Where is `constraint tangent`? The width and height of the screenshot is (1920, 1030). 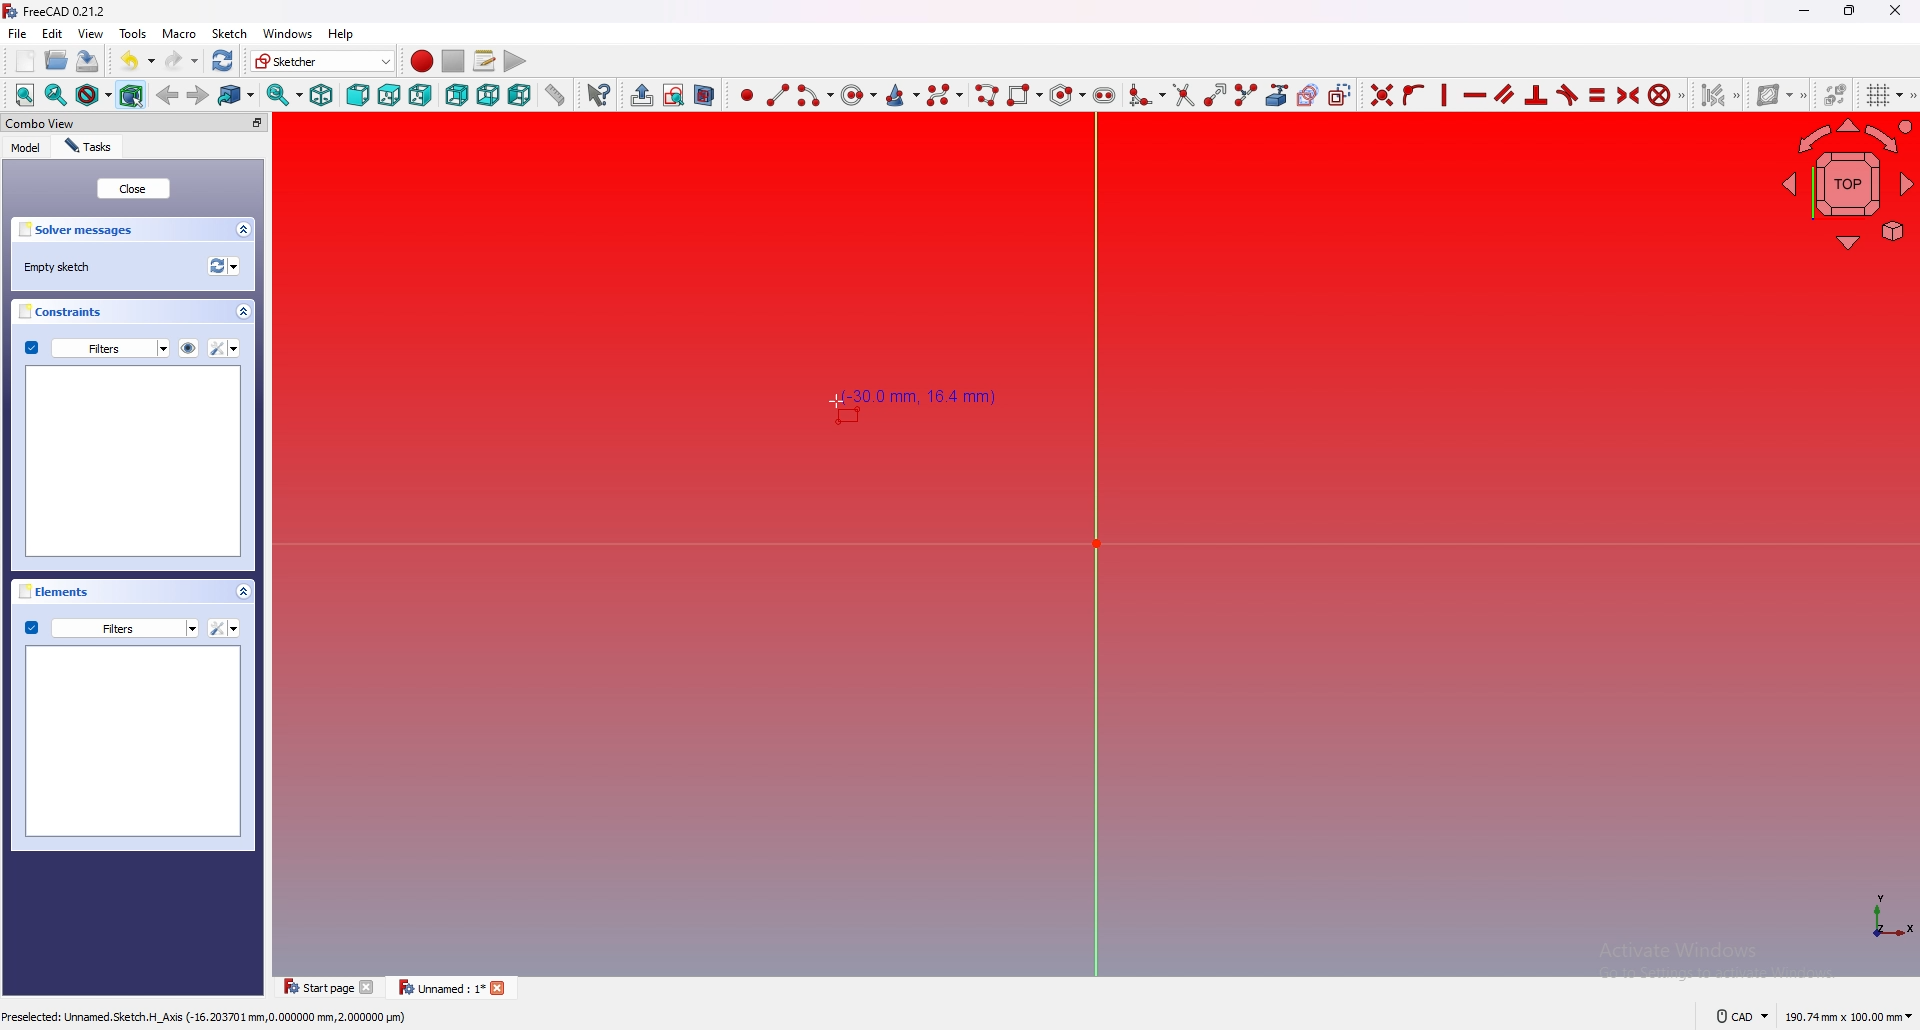
constraint tangent is located at coordinates (1567, 95).